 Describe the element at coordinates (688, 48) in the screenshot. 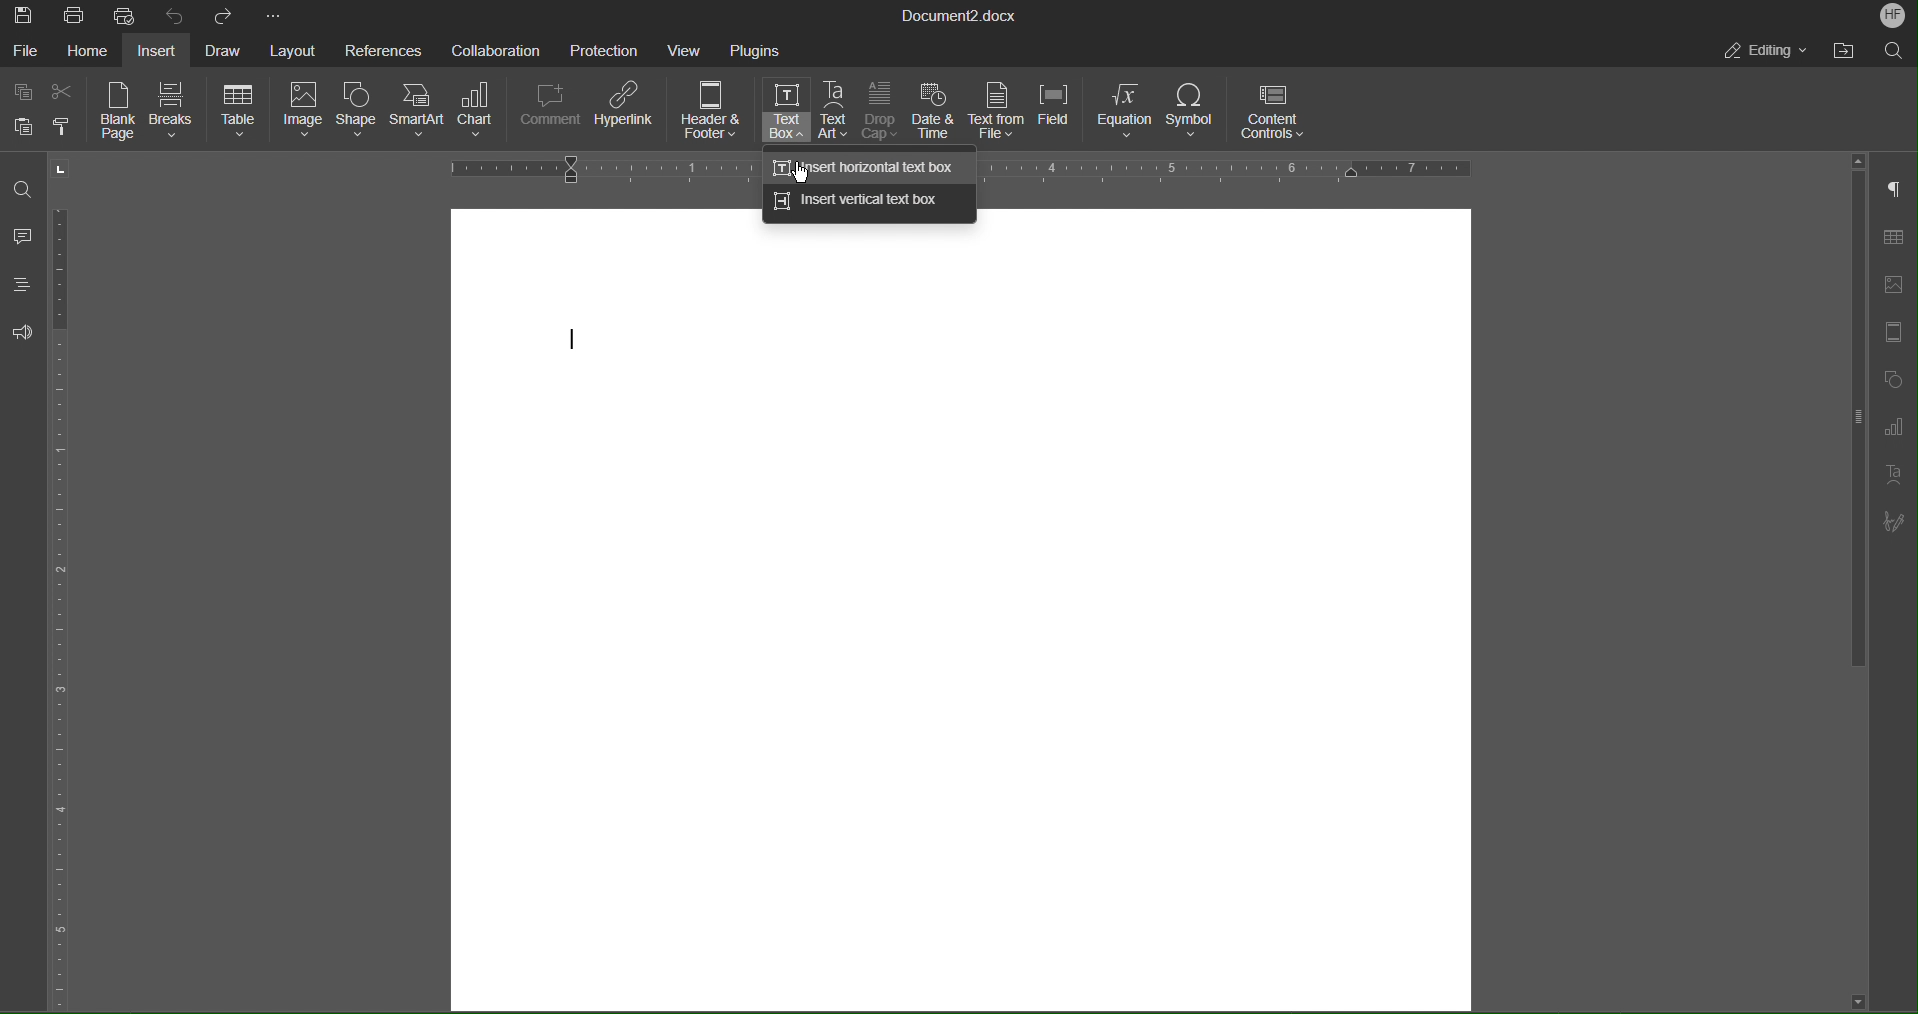

I see `View` at that location.